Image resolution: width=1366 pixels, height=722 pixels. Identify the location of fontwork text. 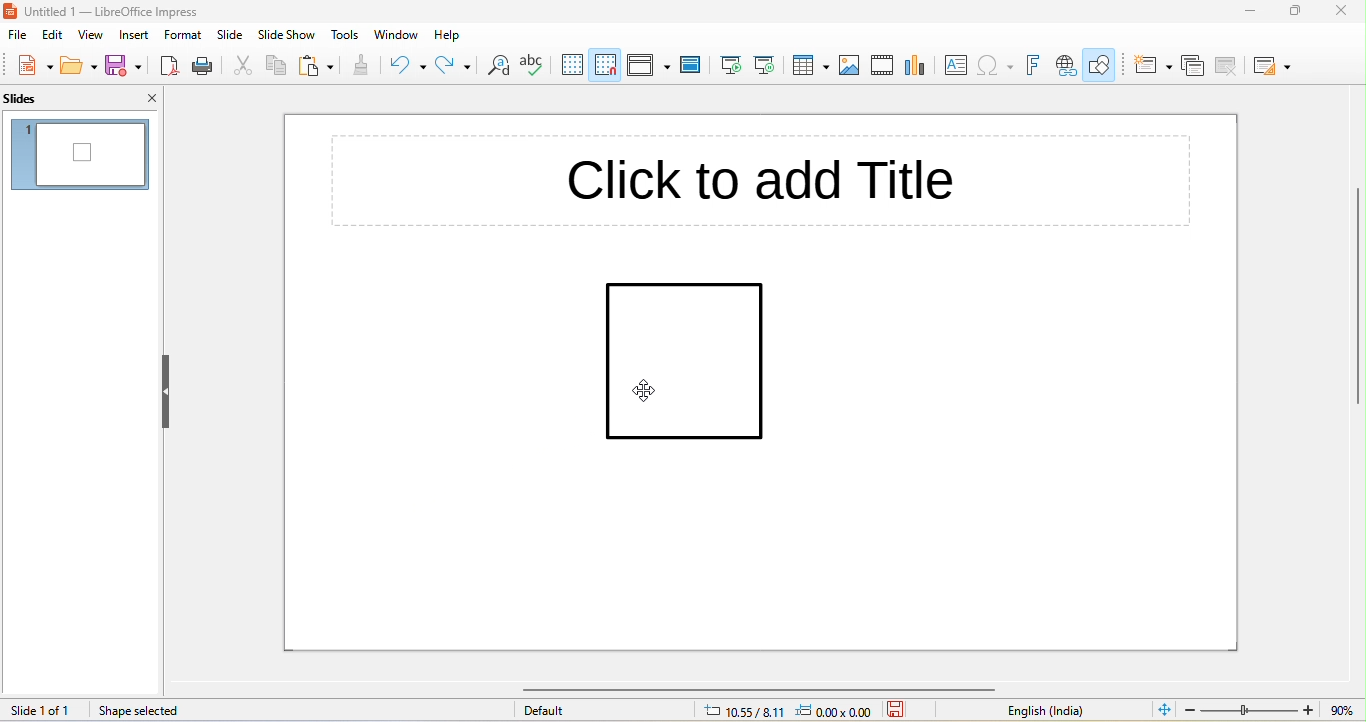
(1031, 65).